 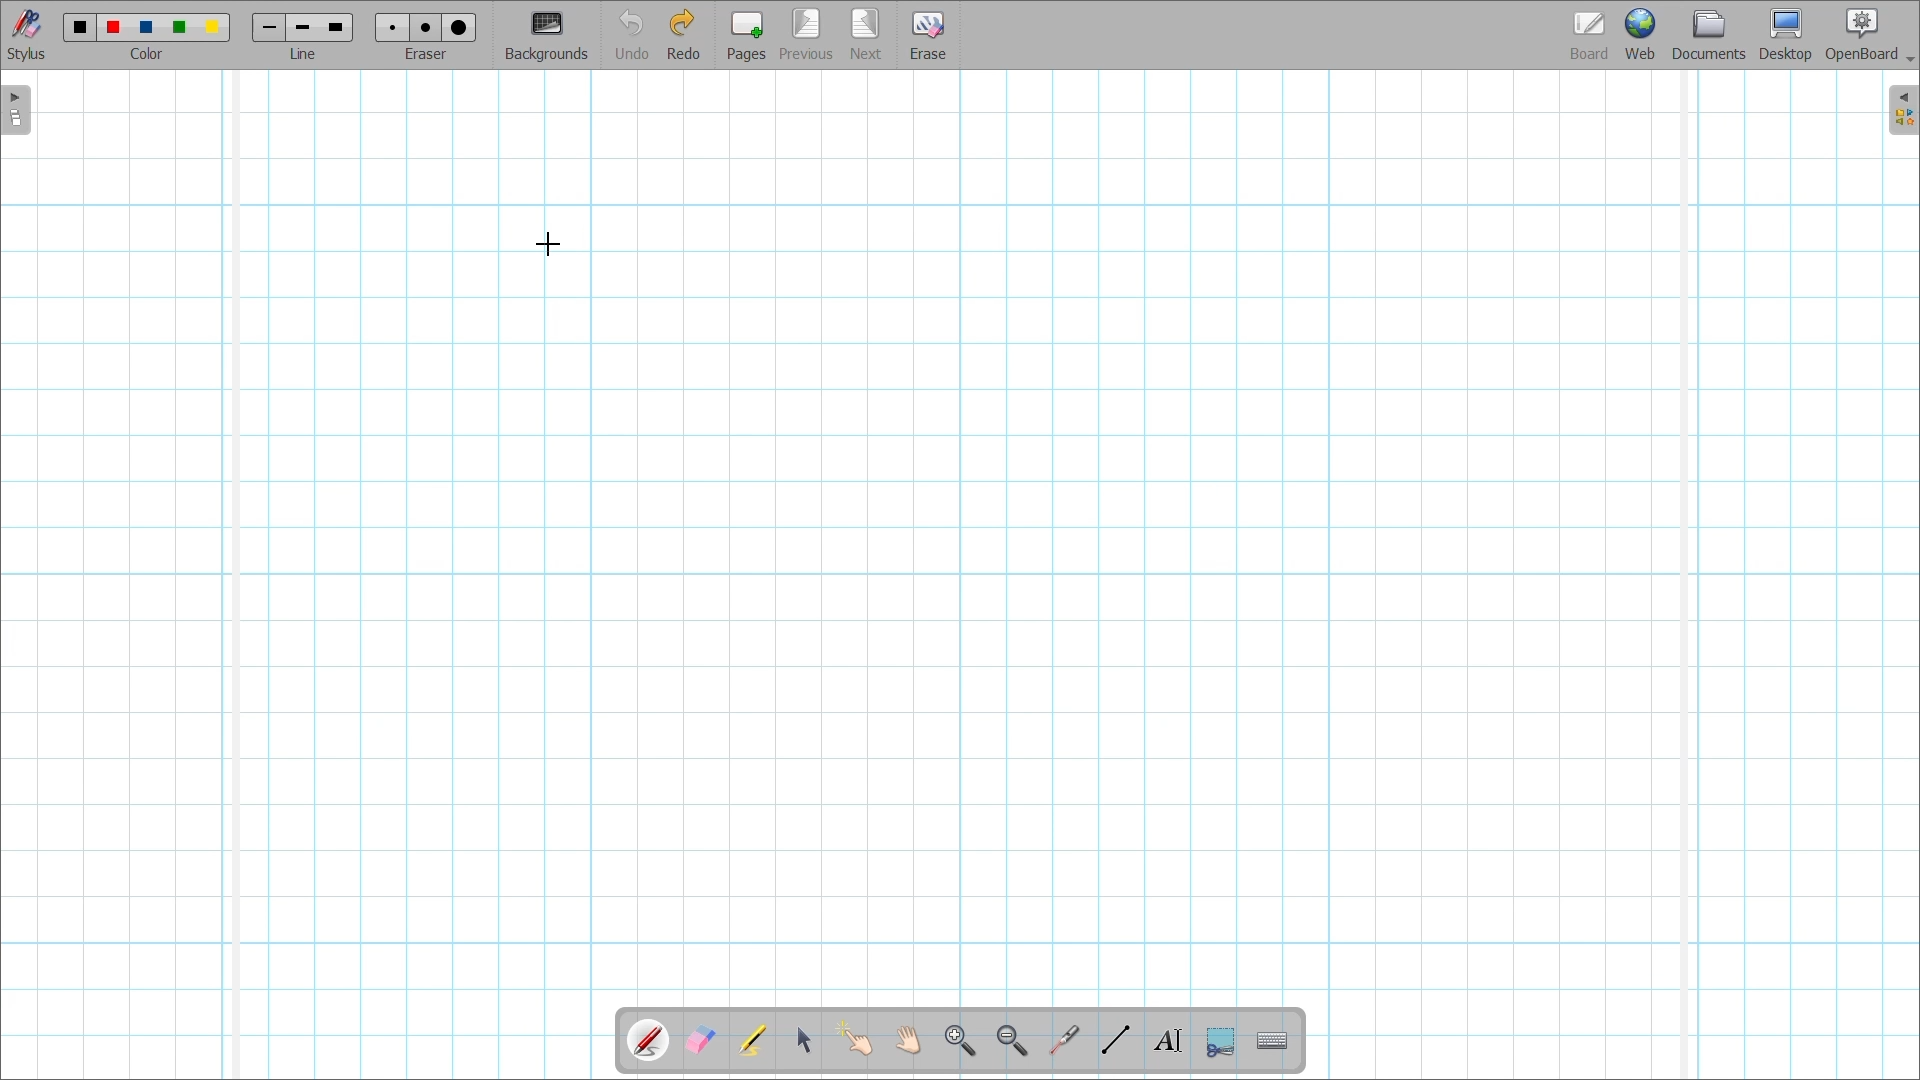 I want to click on Open web, so click(x=1641, y=34).